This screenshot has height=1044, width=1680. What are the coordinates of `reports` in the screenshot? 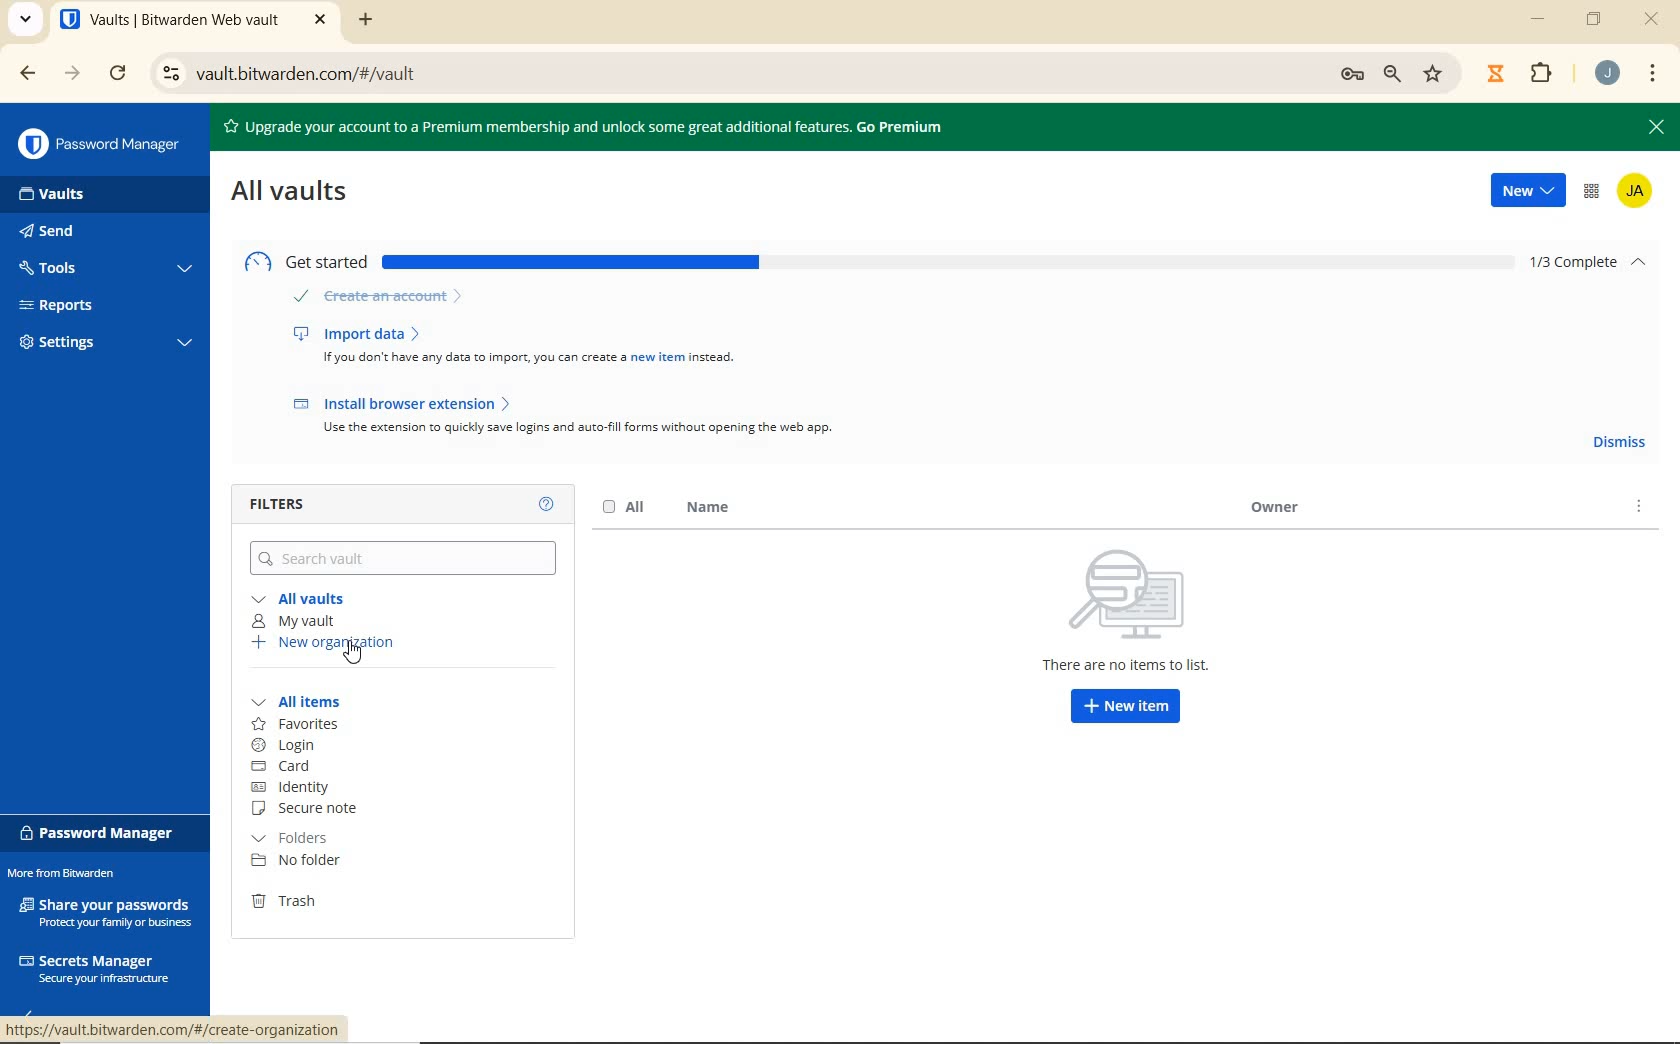 It's located at (106, 305).